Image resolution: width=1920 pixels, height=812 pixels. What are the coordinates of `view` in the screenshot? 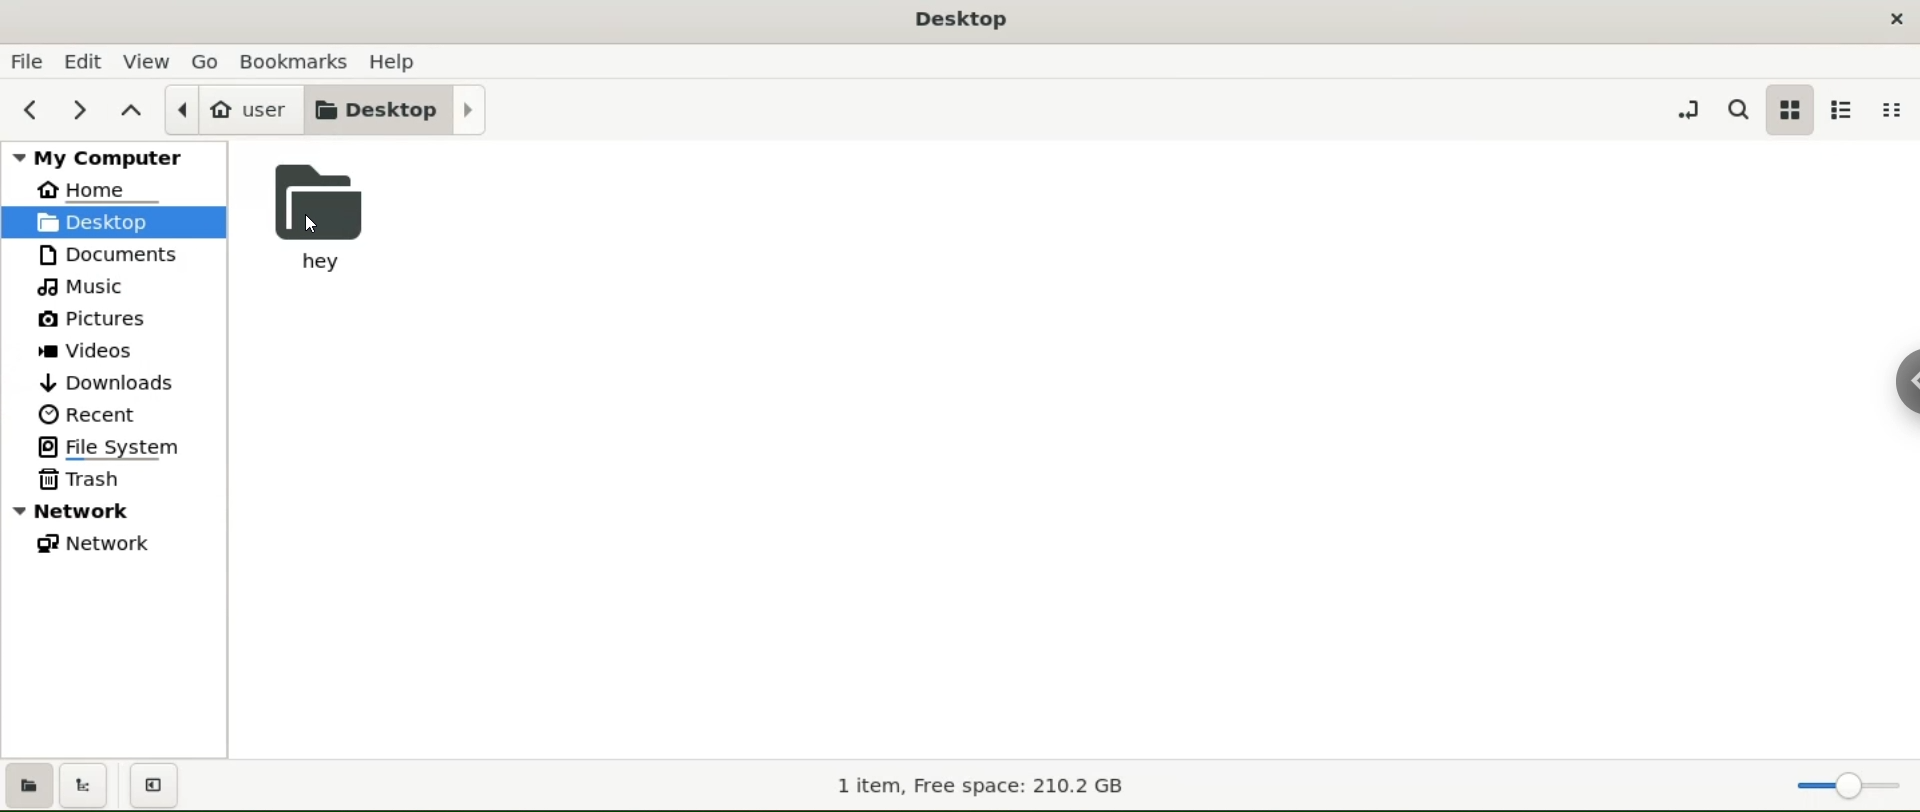 It's located at (147, 60).